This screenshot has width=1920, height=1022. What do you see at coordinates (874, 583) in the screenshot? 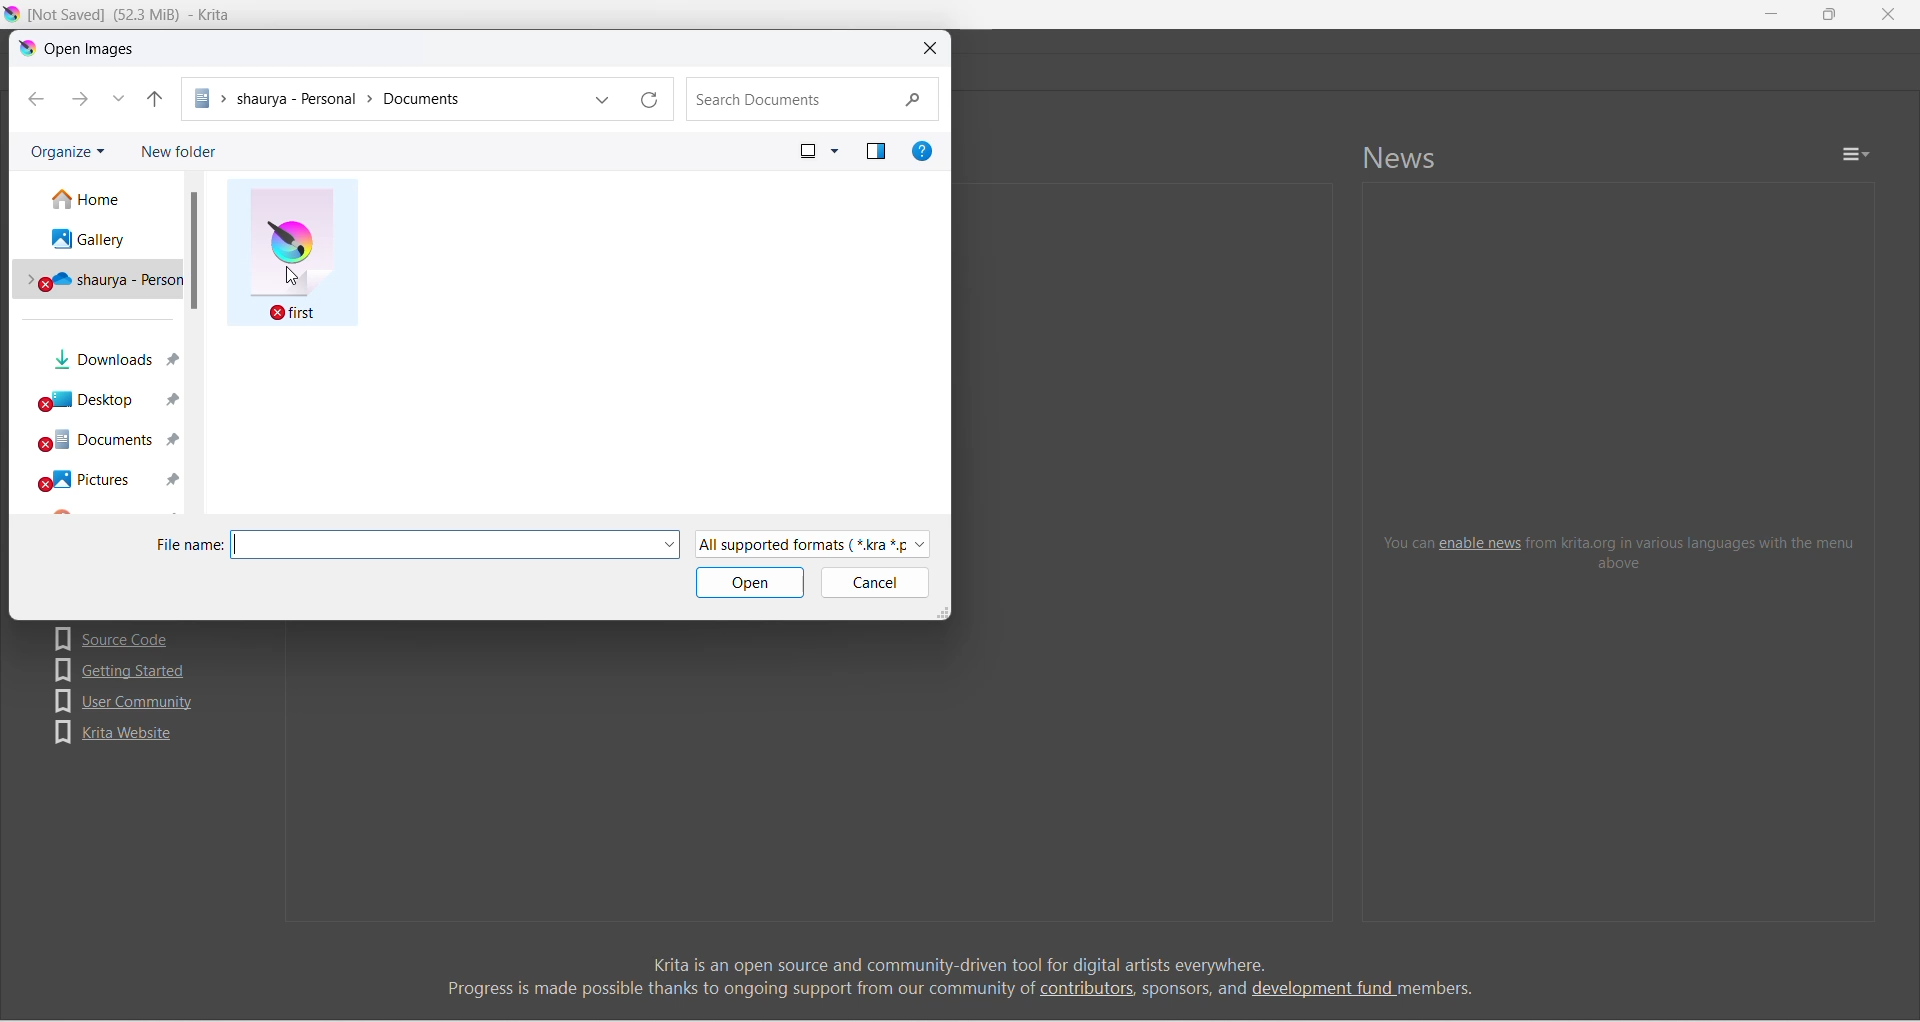
I see `cancel` at bounding box center [874, 583].